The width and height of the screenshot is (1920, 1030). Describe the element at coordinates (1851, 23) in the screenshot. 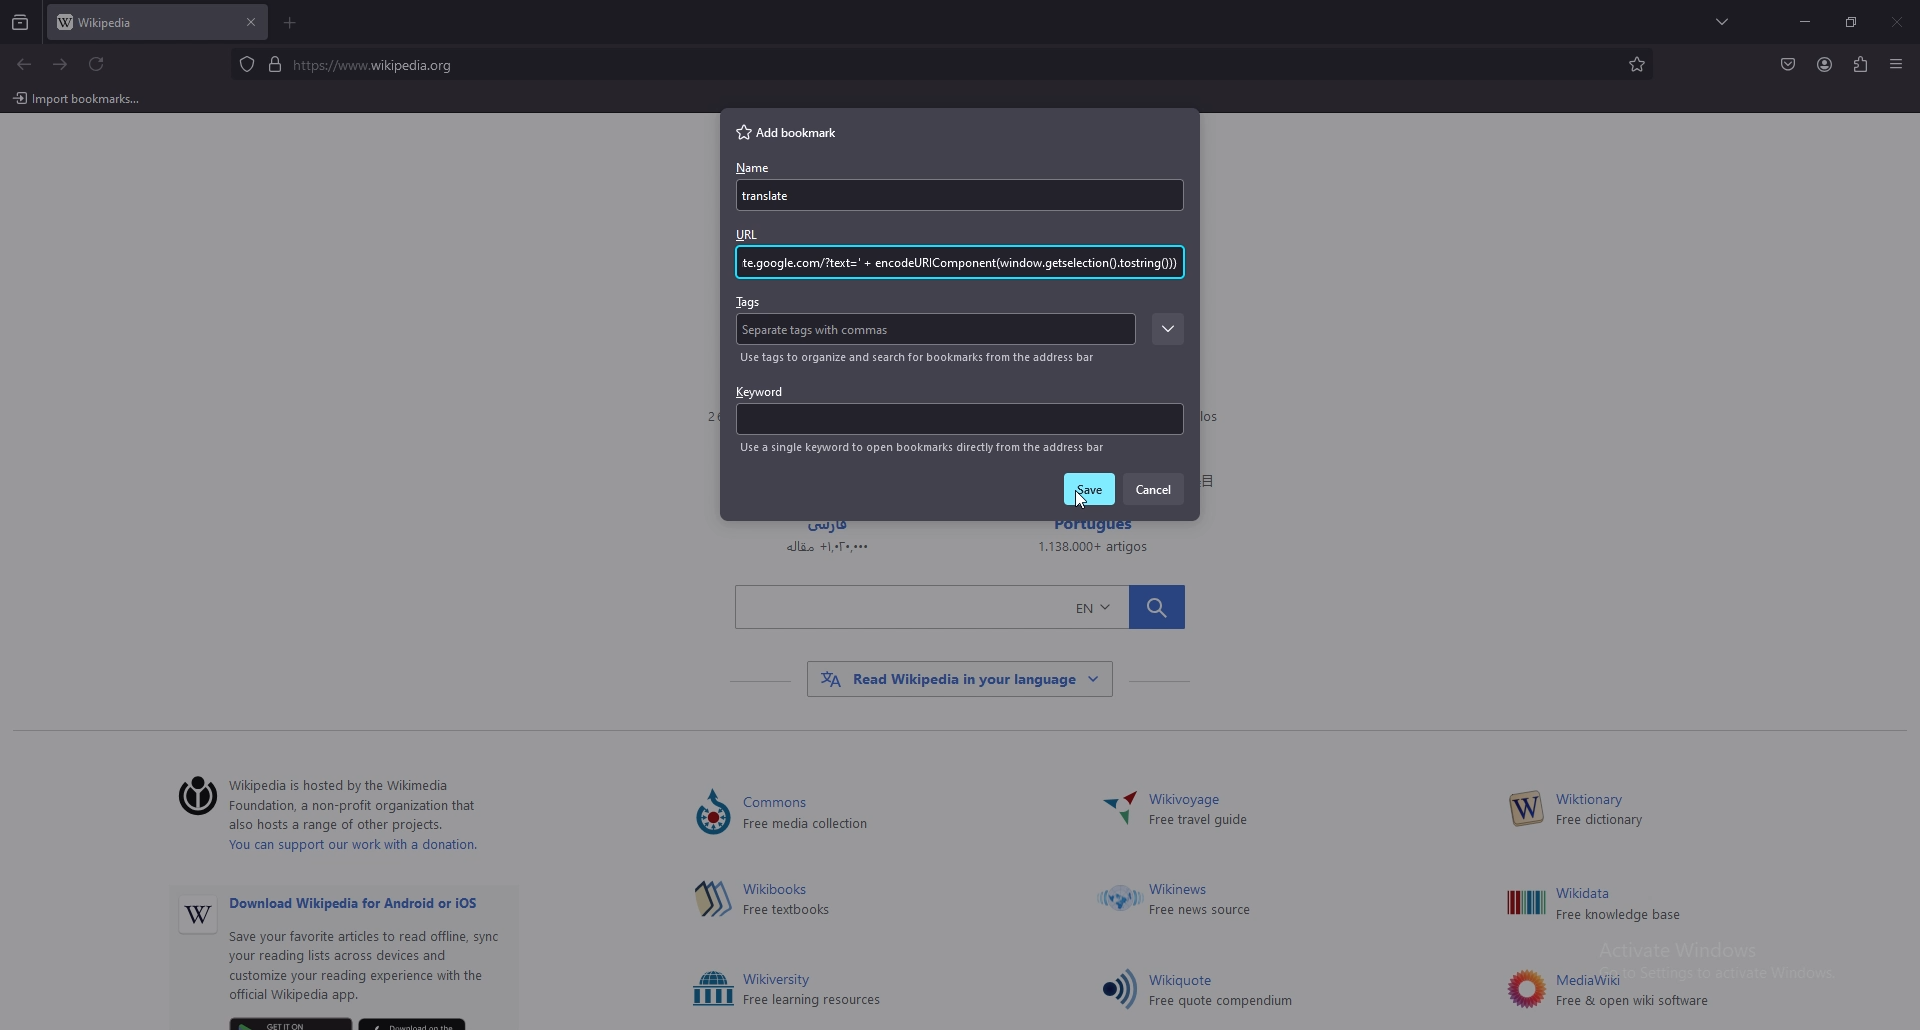

I see `resize` at that location.